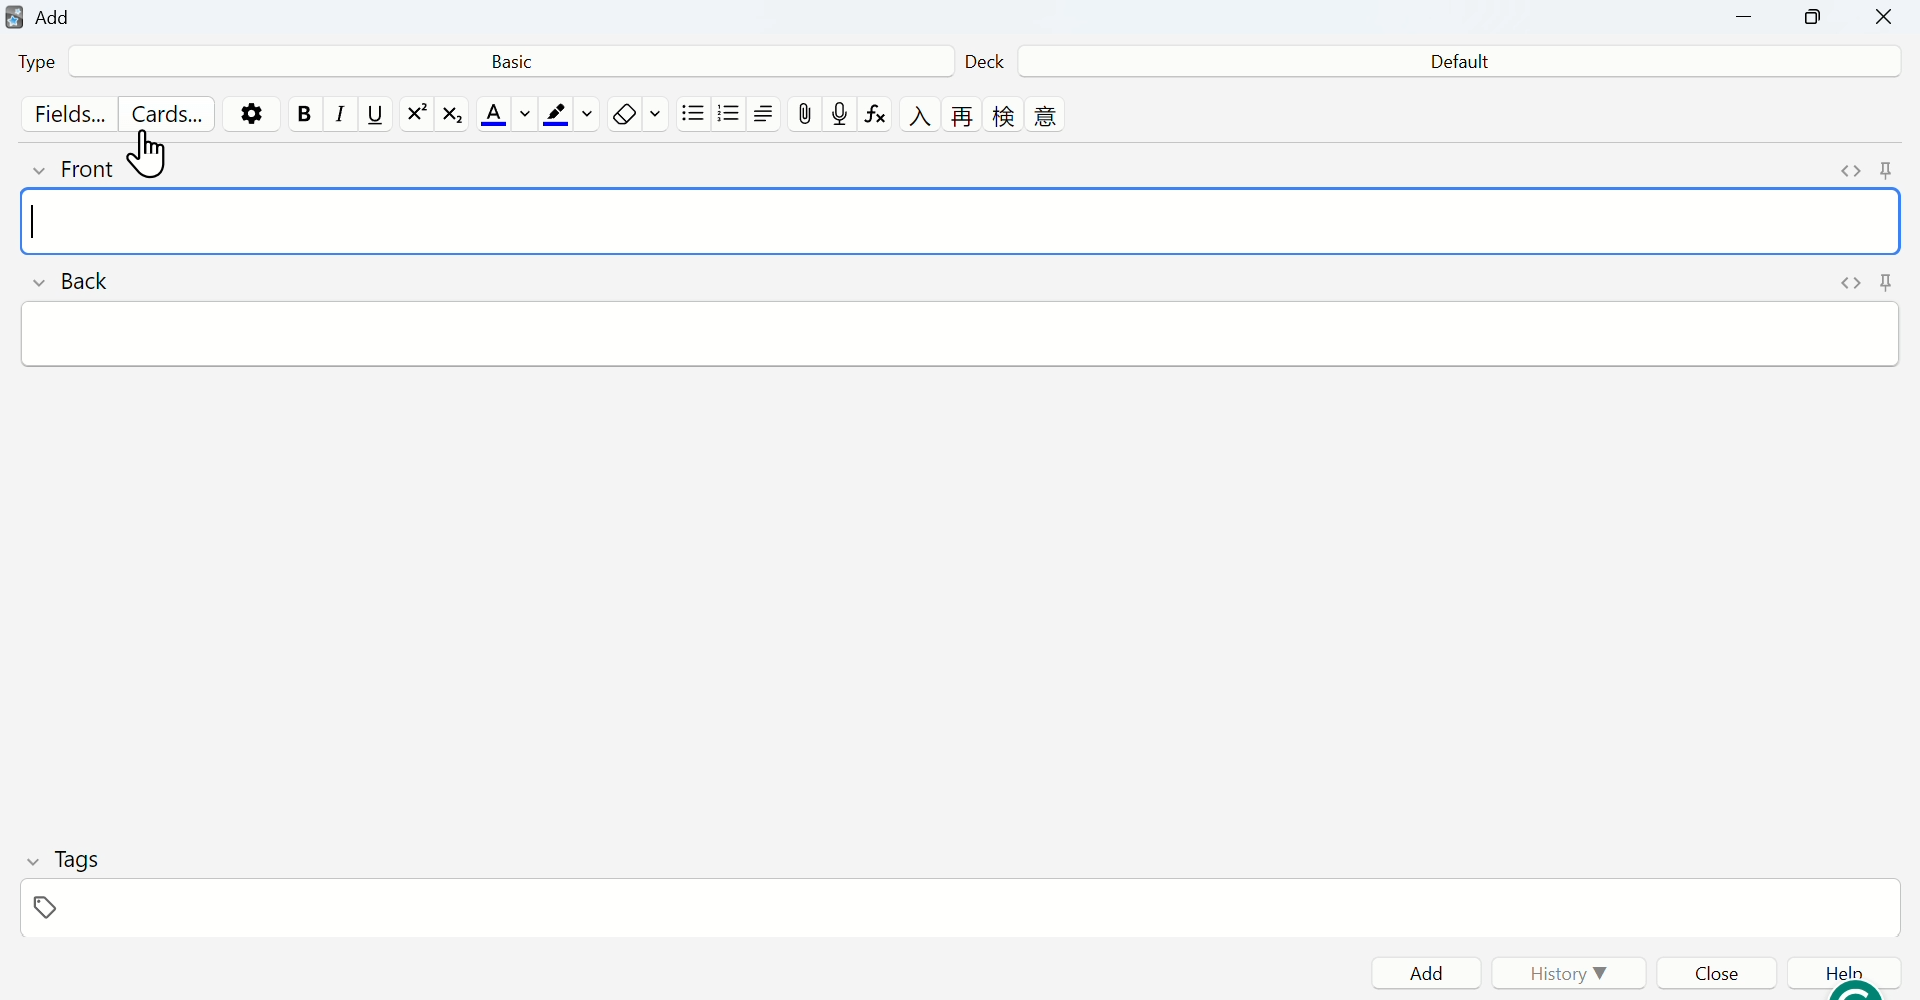  Describe the element at coordinates (960, 114) in the screenshot. I see `language` at that location.